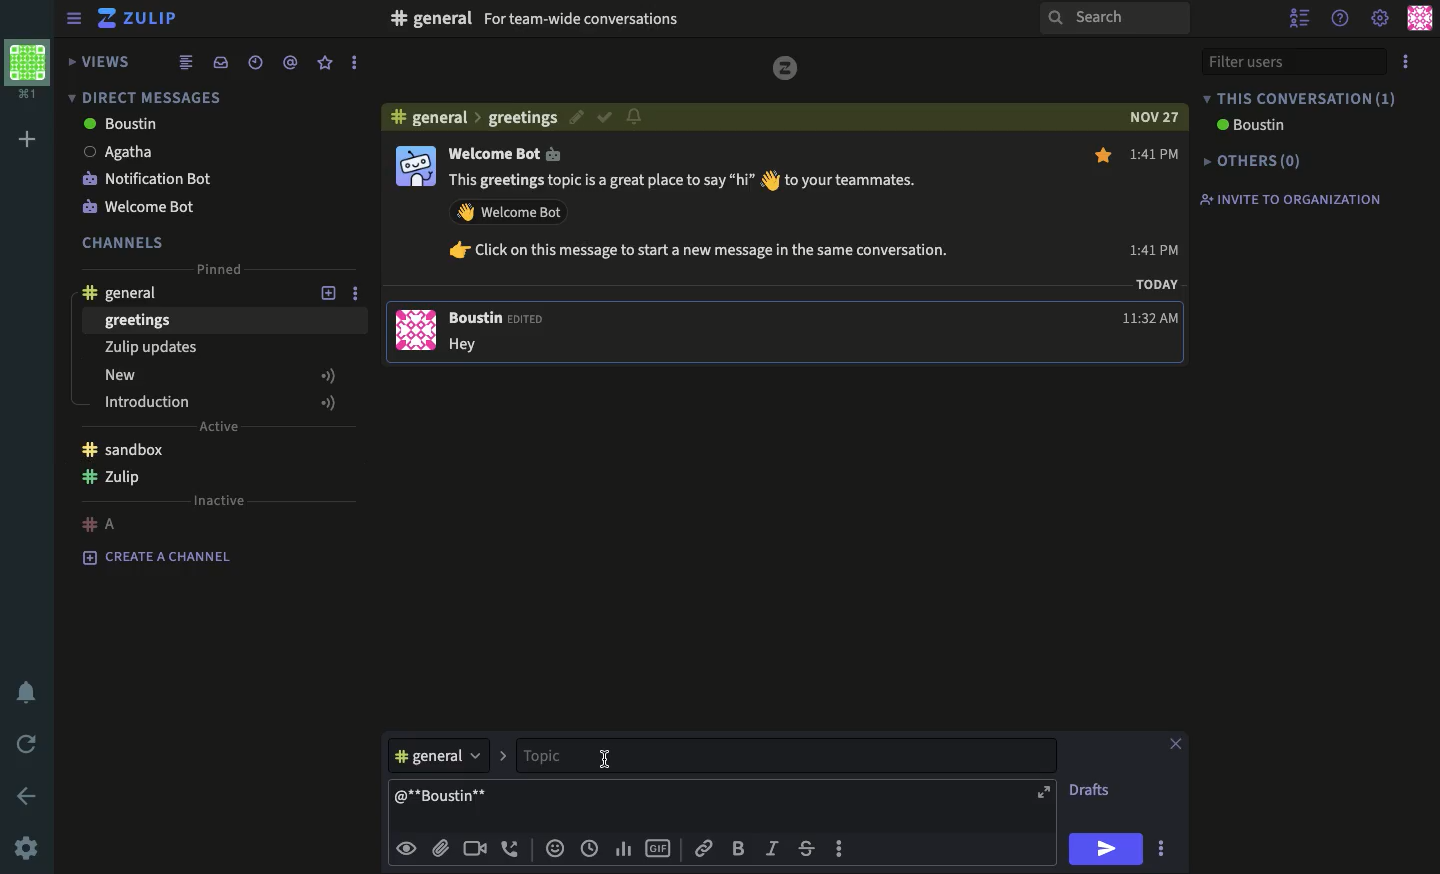  What do you see at coordinates (127, 447) in the screenshot?
I see `sandbox` at bounding box center [127, 447].